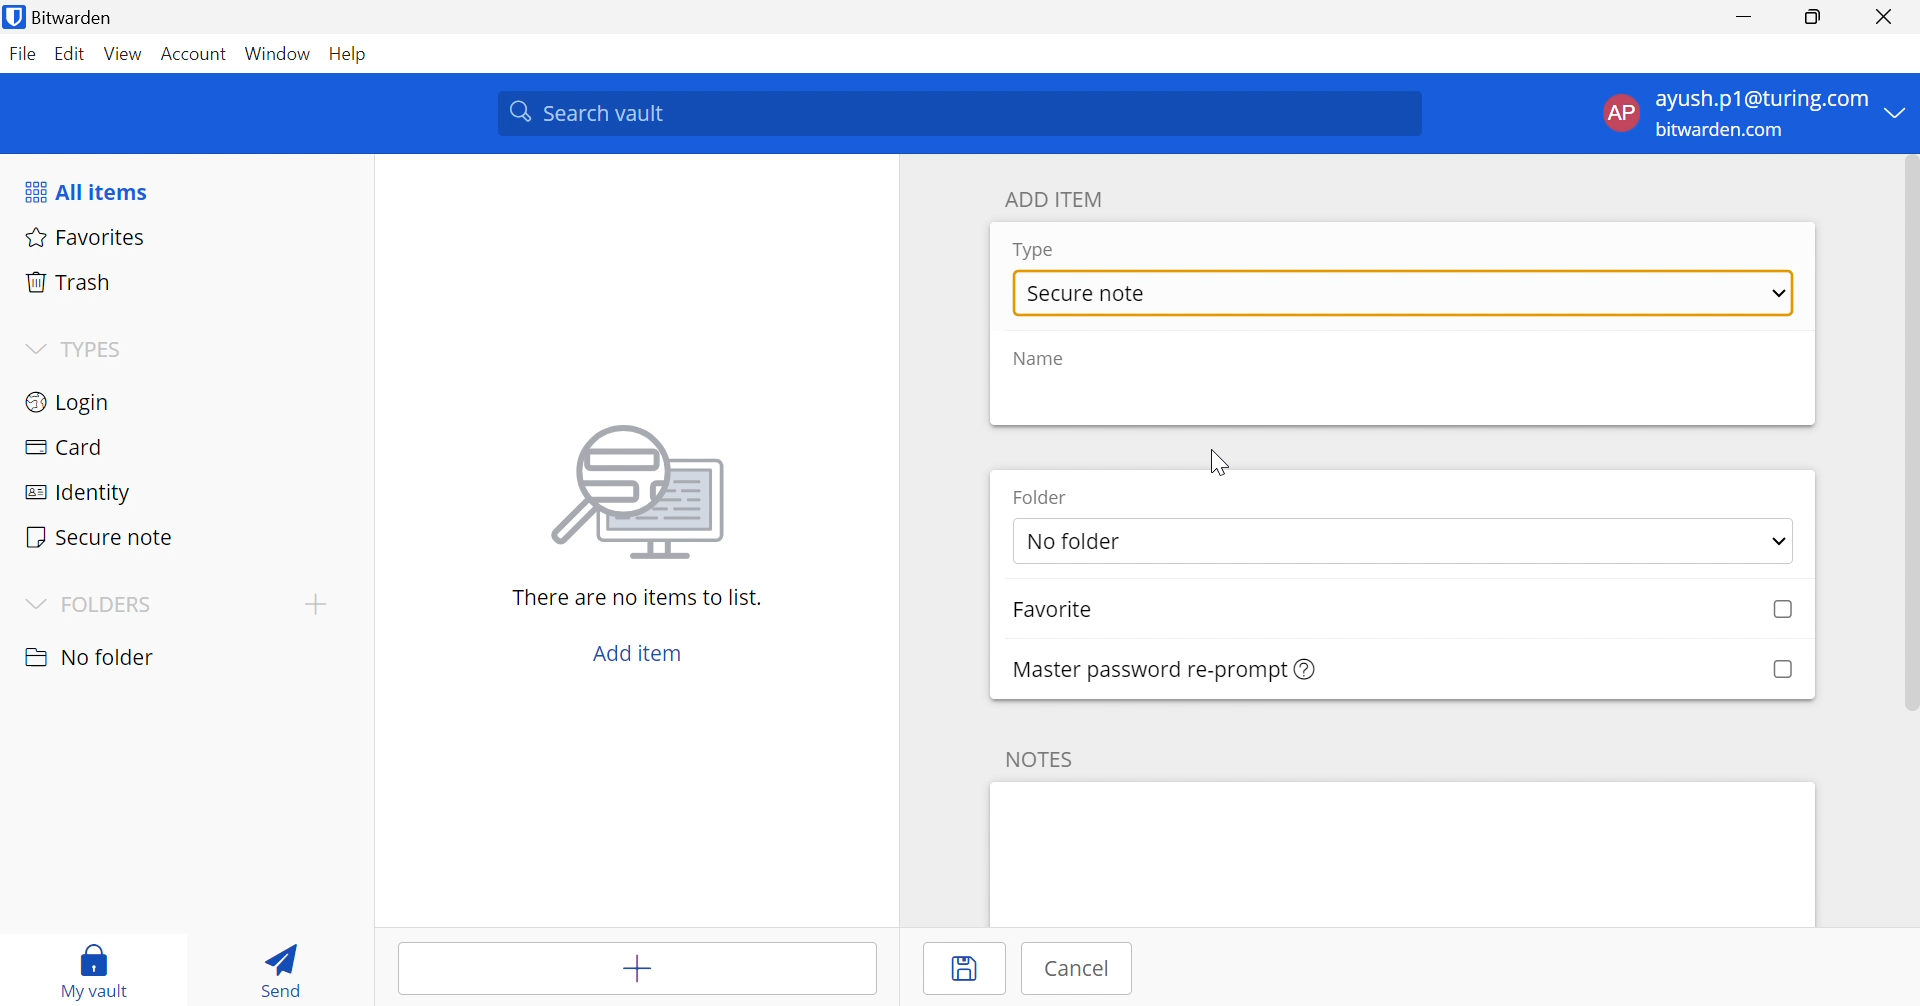  What do you see at coordinates (23, 55) in the screenshot?
I see `File` at bounding box center [23, 55].